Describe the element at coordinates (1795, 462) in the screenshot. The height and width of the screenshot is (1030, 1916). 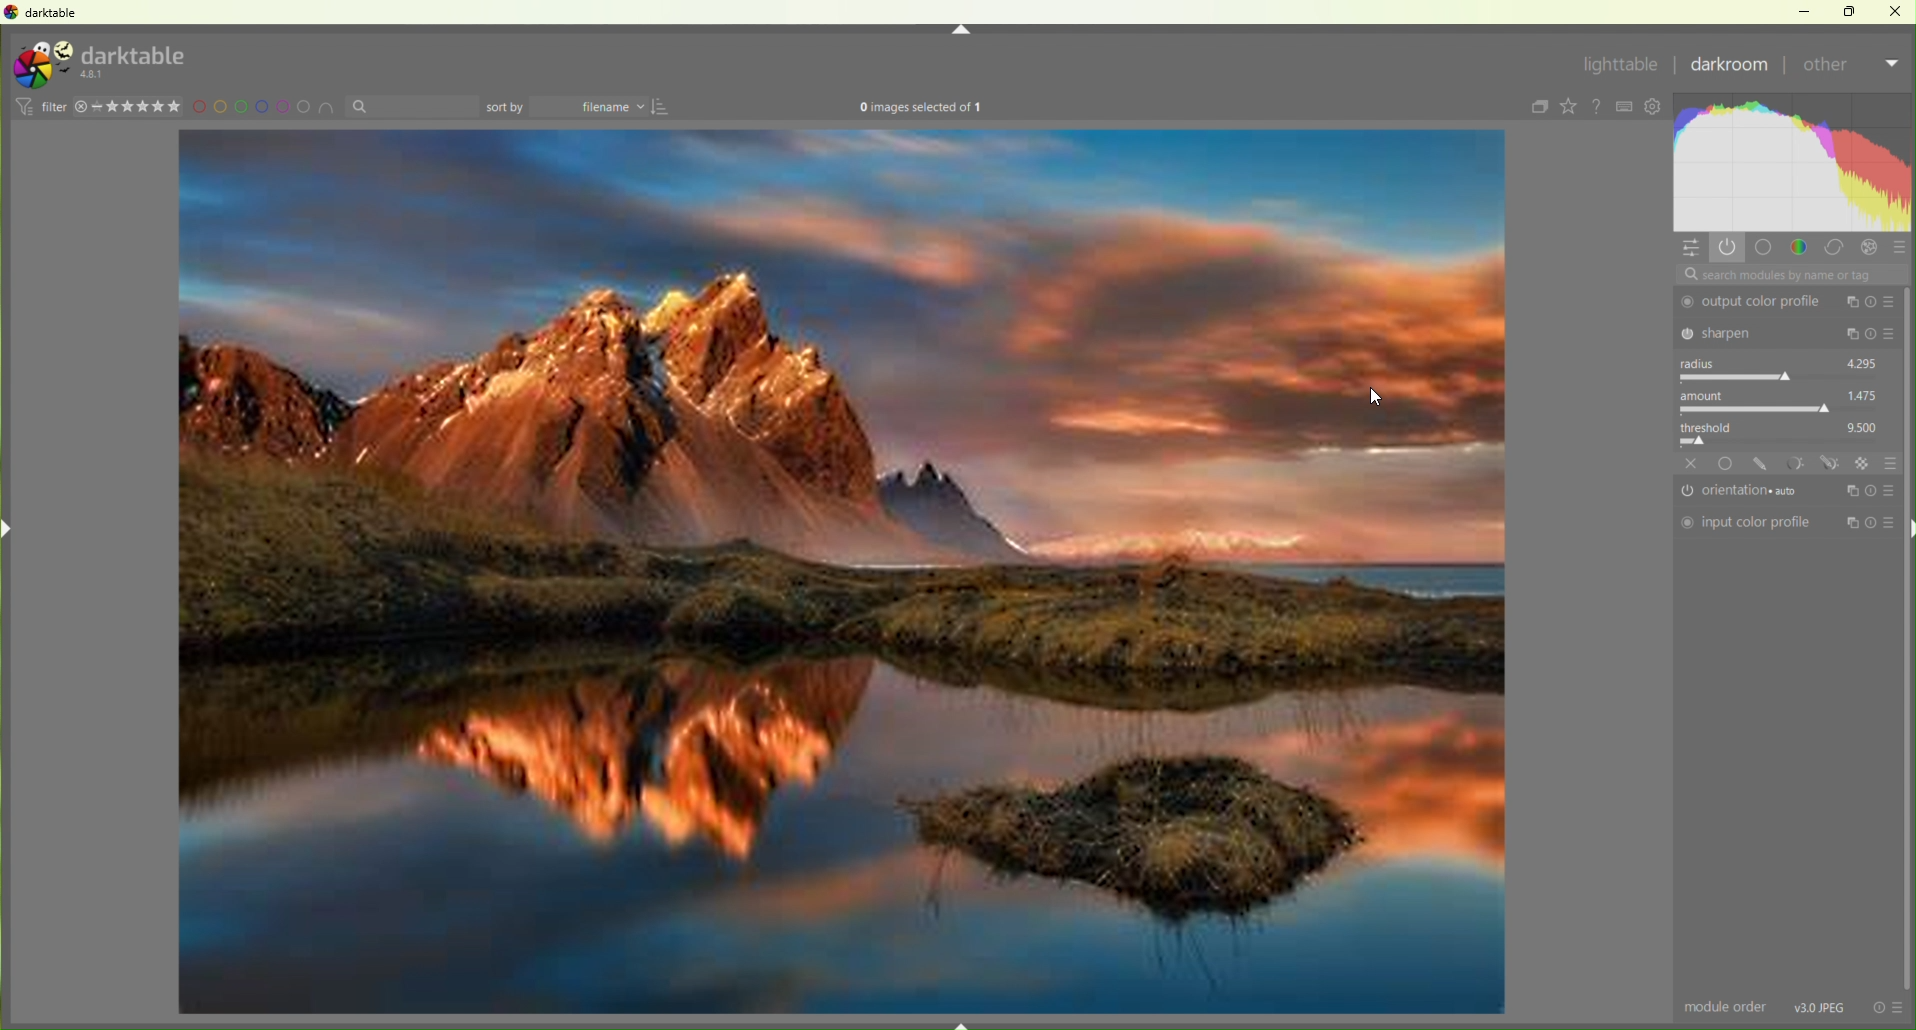
I see `tool` at that location.